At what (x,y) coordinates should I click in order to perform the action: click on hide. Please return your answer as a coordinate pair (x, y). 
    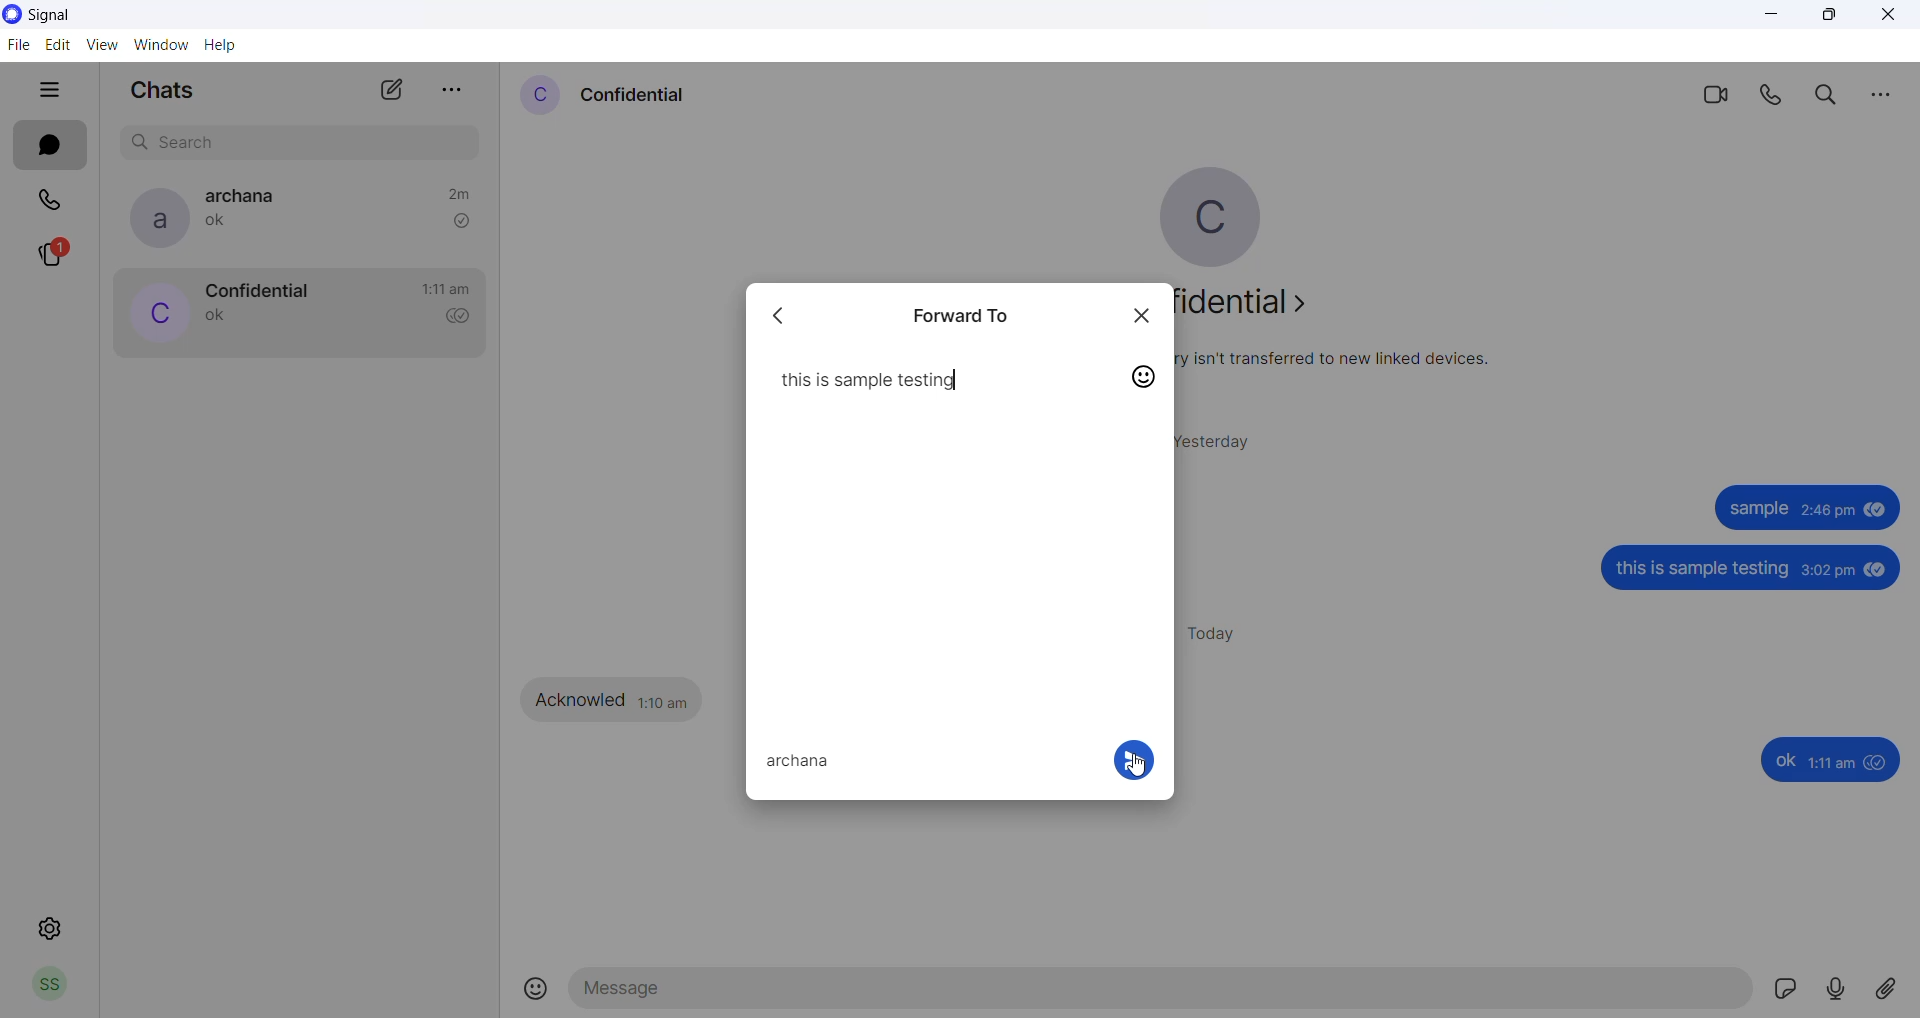
    Looking at the image, I should click on (49, 92).